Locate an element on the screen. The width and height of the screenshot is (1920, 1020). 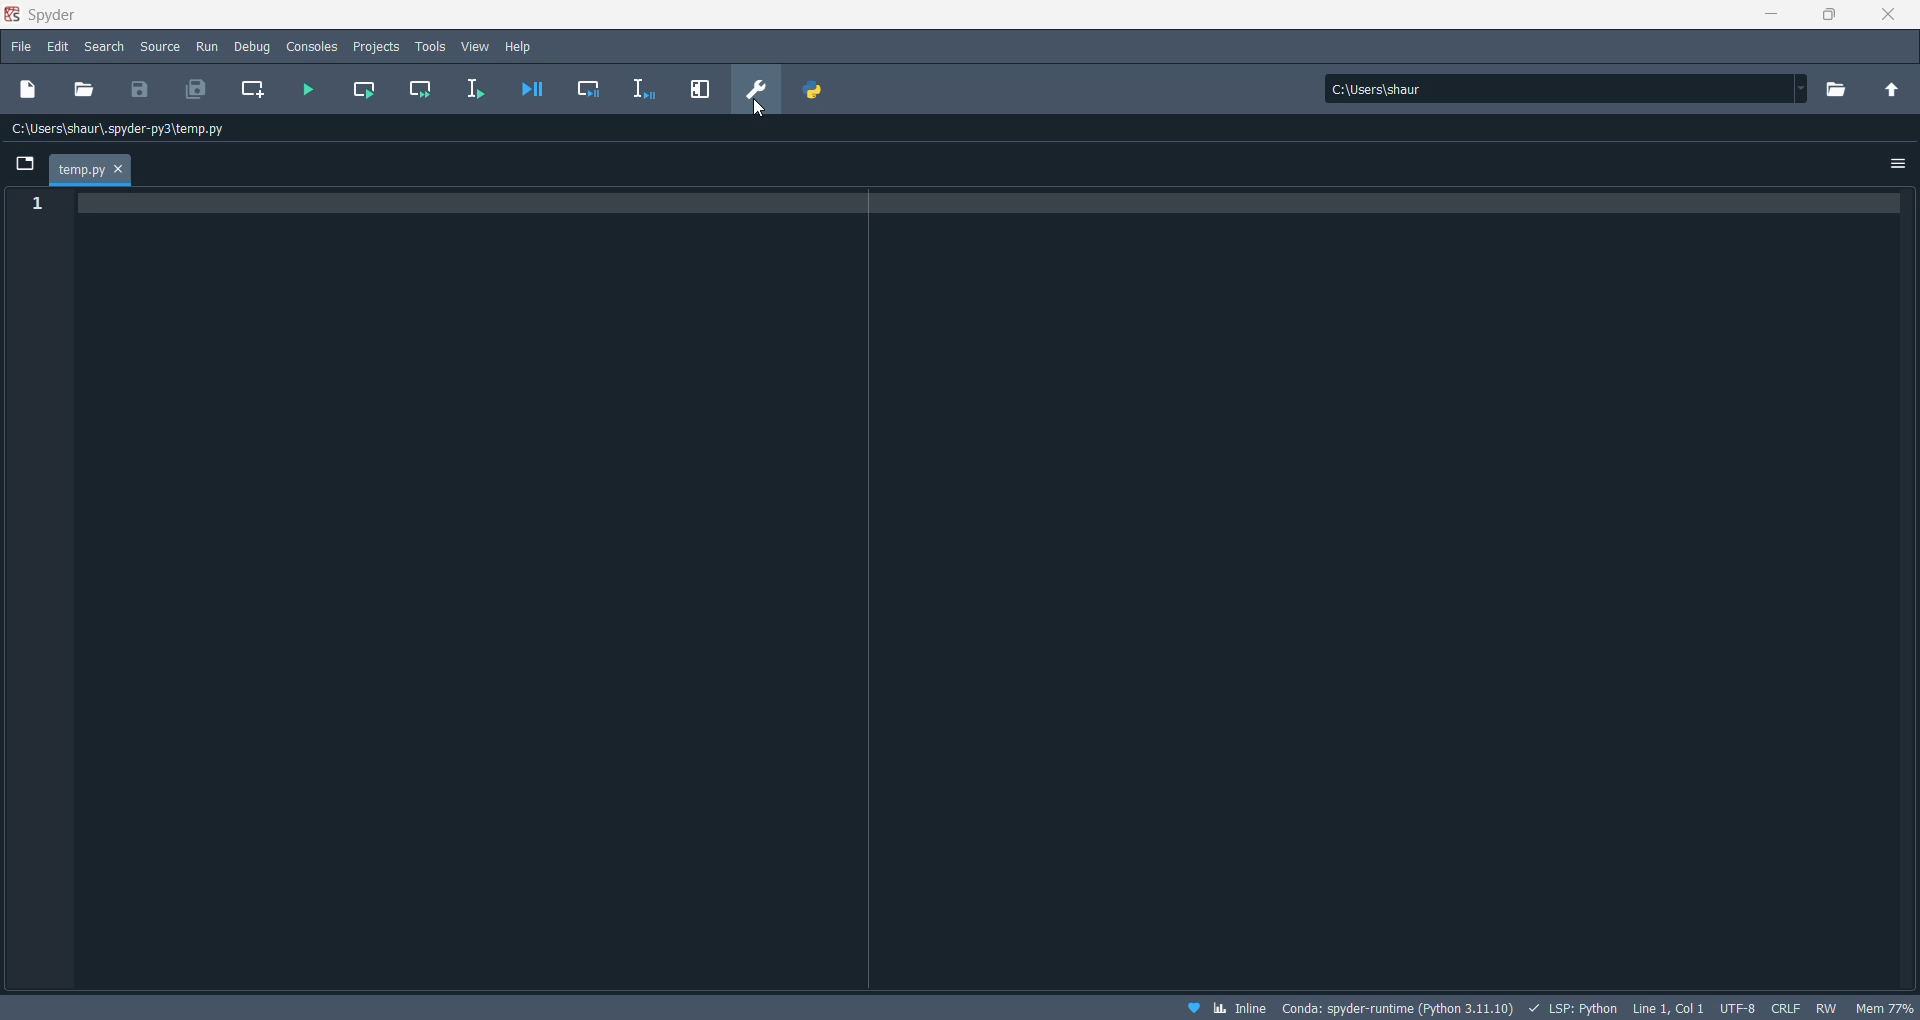
new file is located at coordinates (29, 92).